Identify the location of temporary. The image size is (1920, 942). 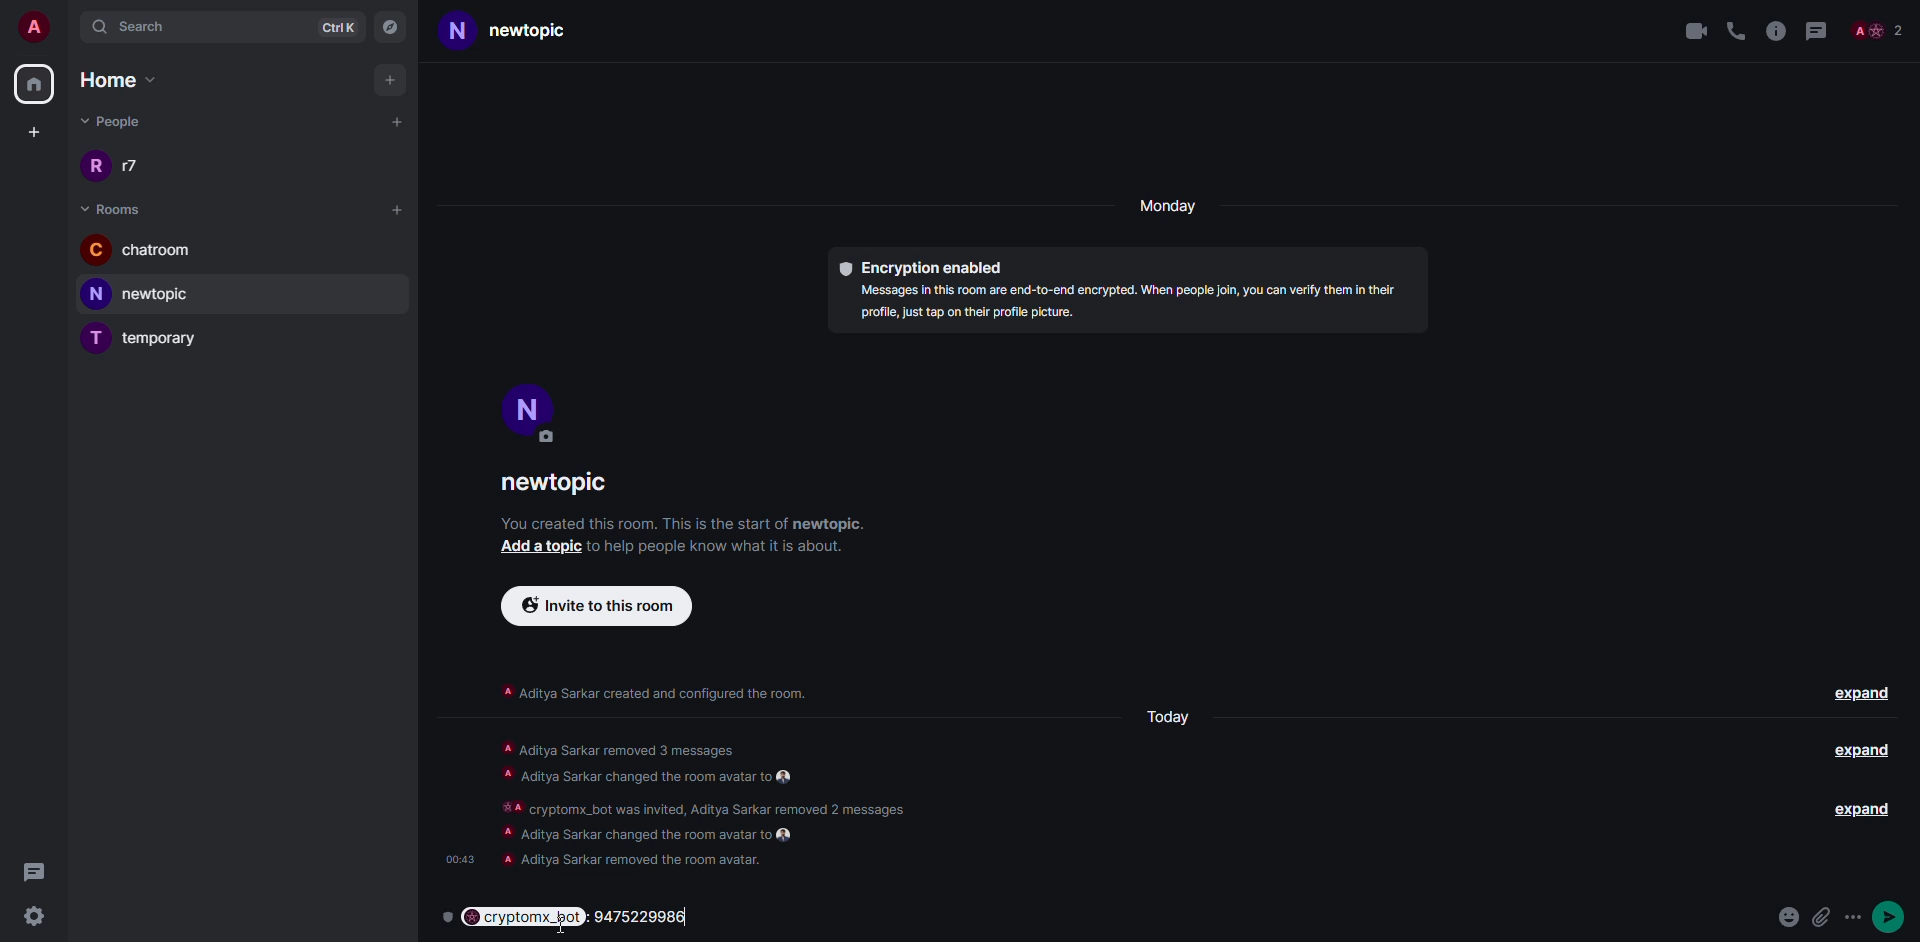
(146, 340).